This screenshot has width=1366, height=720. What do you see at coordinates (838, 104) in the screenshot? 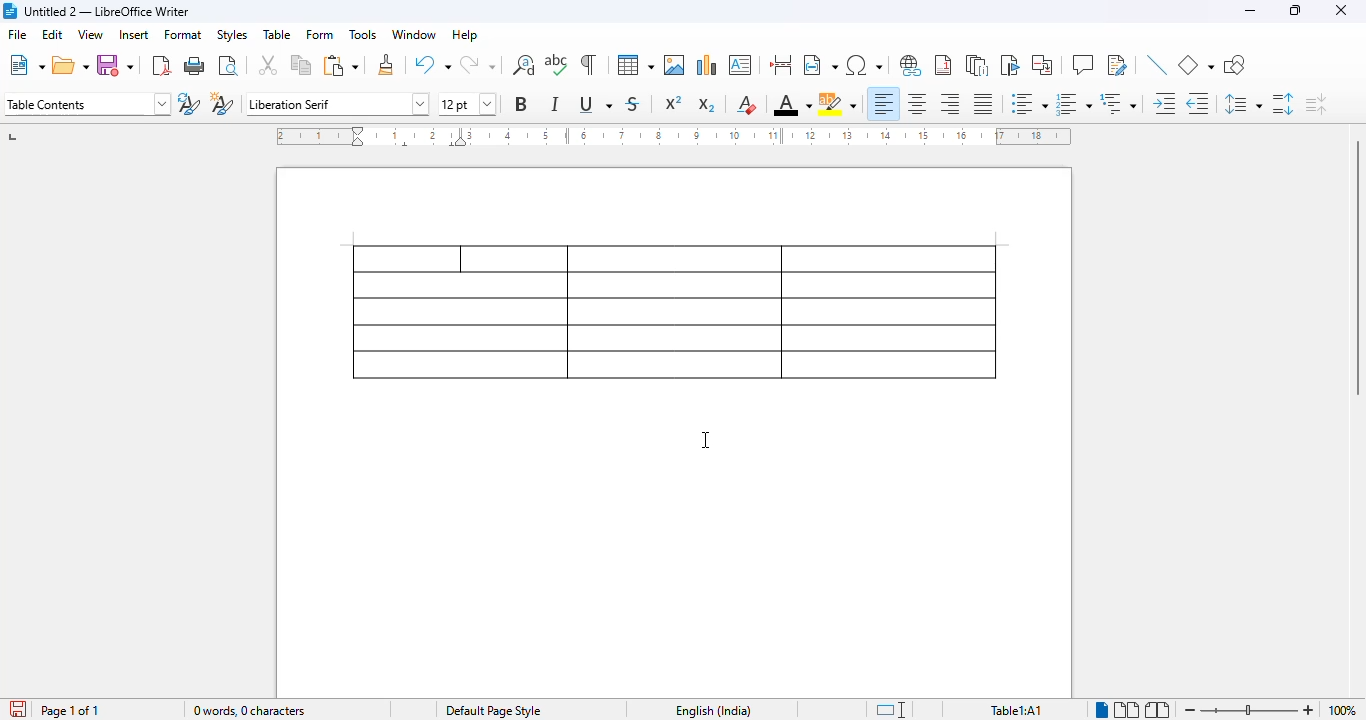
I see `character highlighting color` at bounding box center [838, 104].